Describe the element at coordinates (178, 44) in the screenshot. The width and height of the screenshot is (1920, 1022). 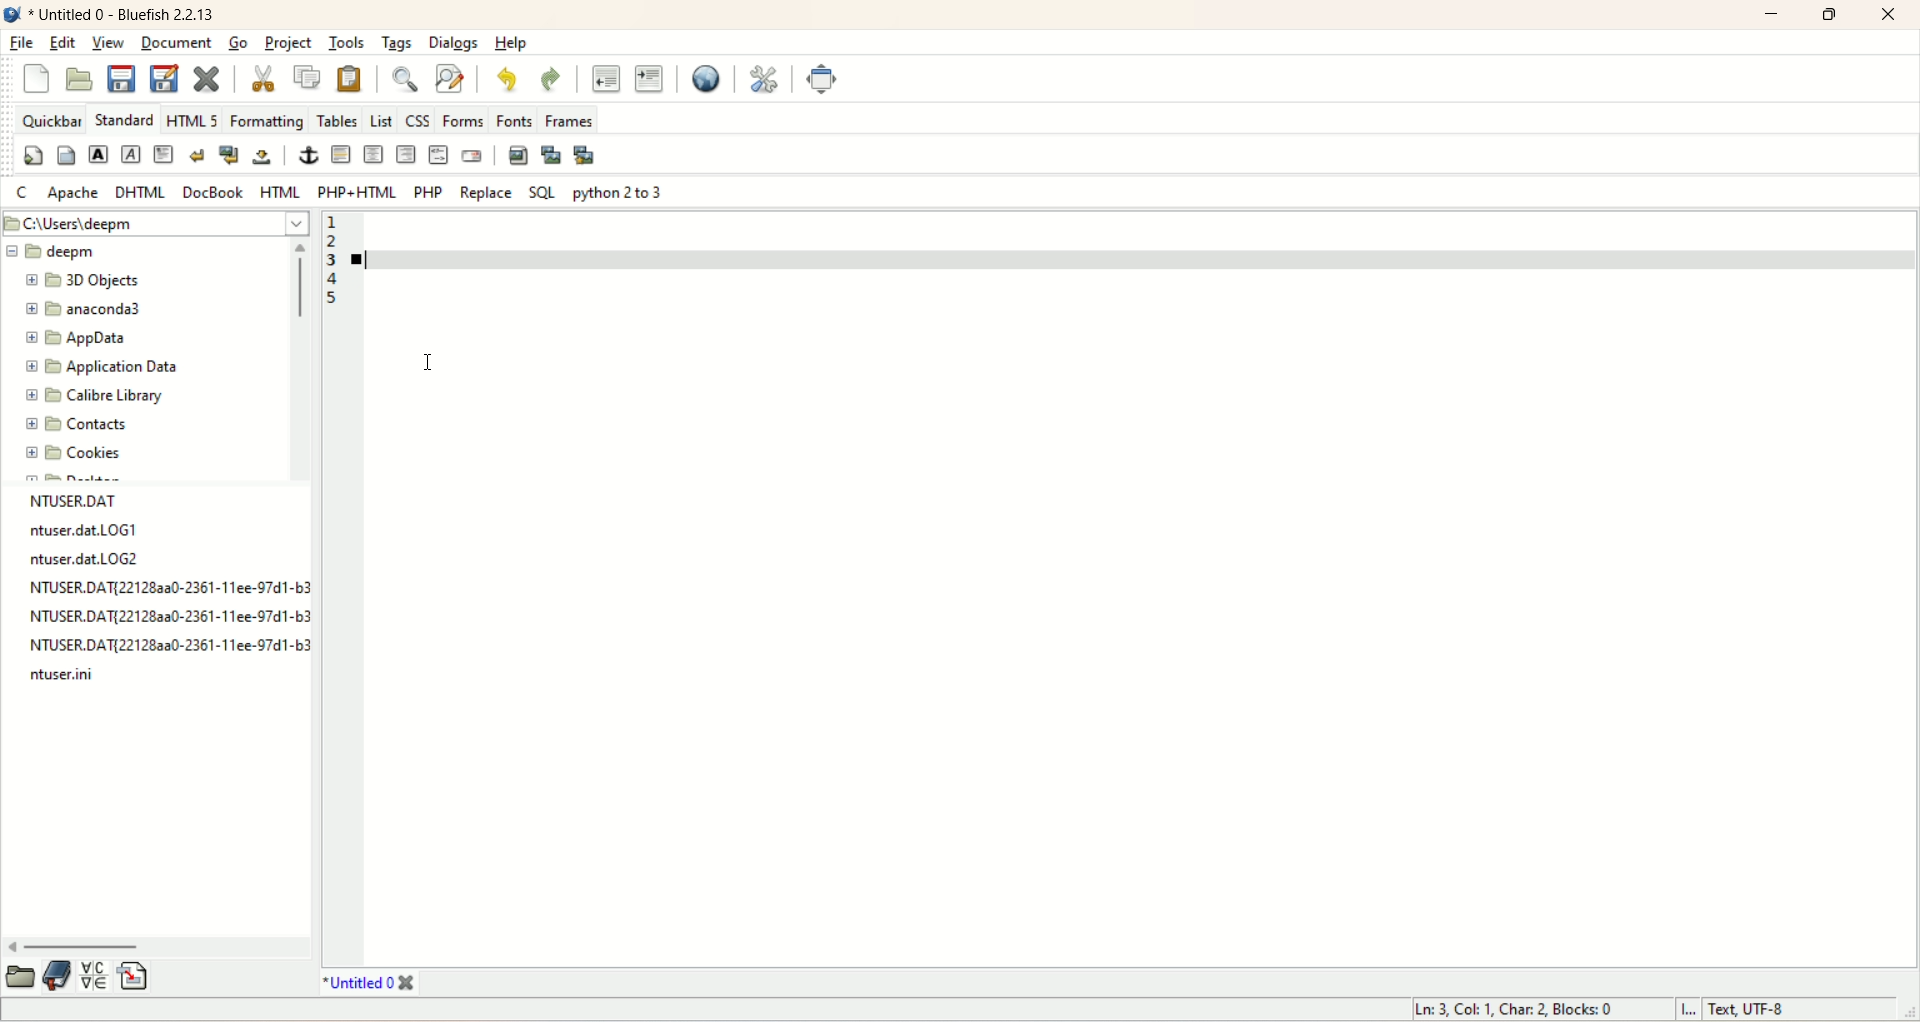
I see `document` at that location.